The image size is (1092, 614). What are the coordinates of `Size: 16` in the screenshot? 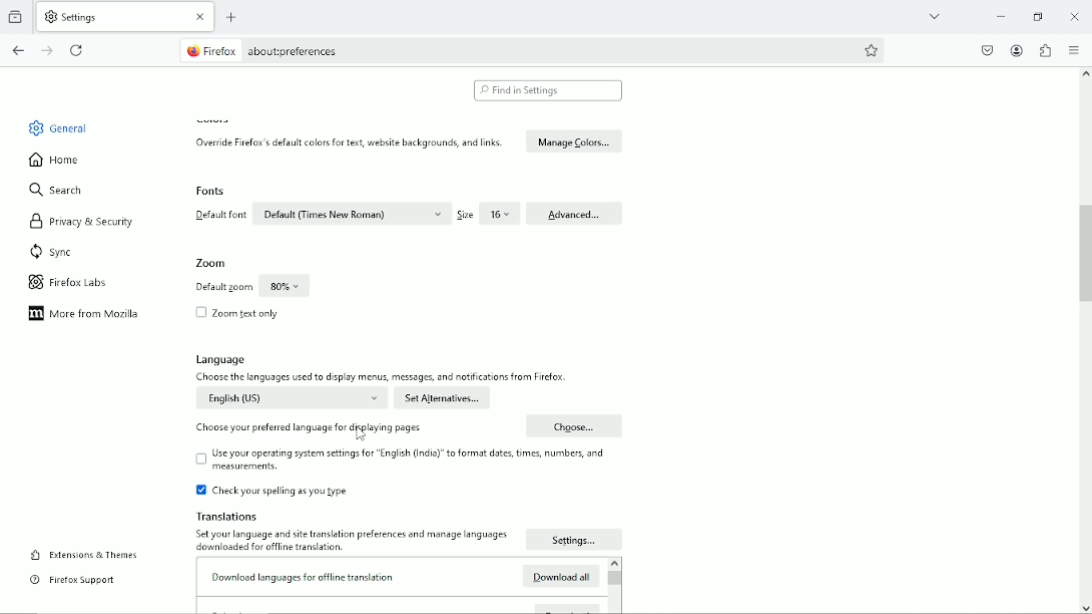 It's located at (488, 215).